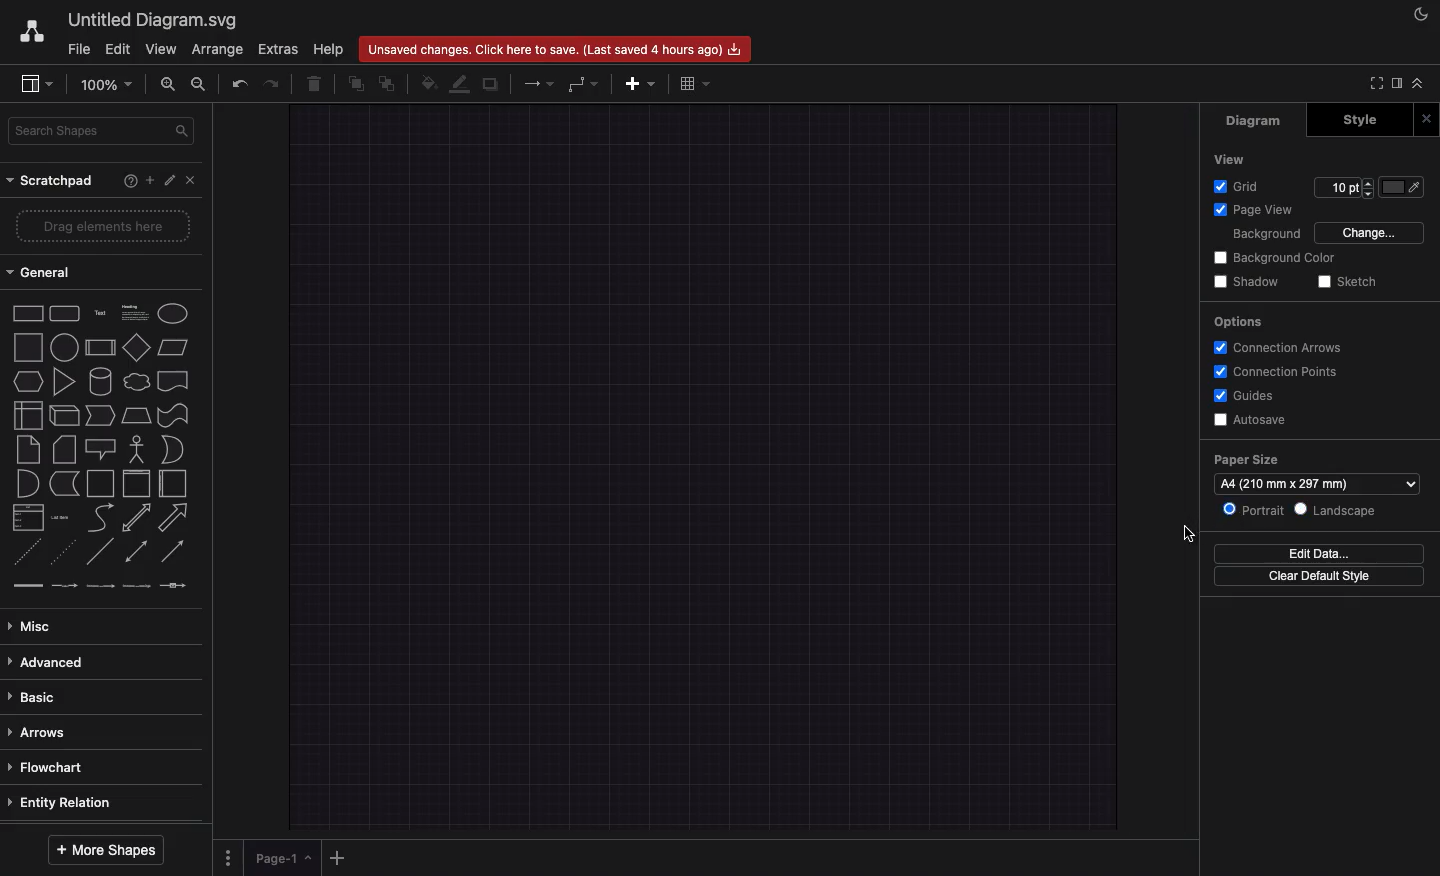 The image size is (1440, 876). Describe the element at coordinates (430, 84) in the screenshot. I see `Fill color` at that location.